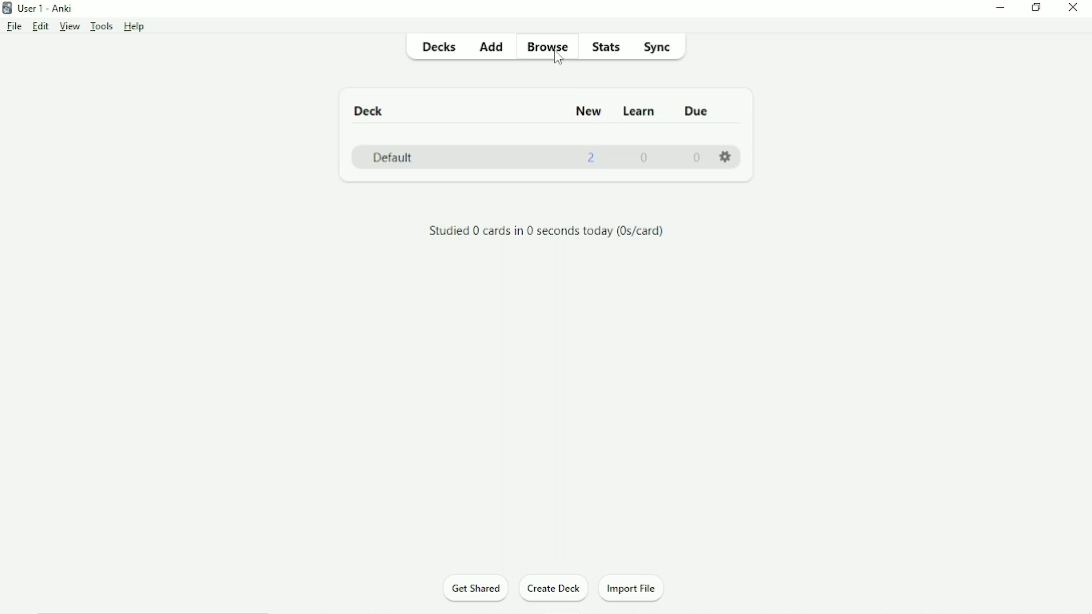  What do you see at coordinates (546, 231) in the screenshot?
I see `Studied 0 cards in 0 seconds today.` at bounding box center [546, 231].